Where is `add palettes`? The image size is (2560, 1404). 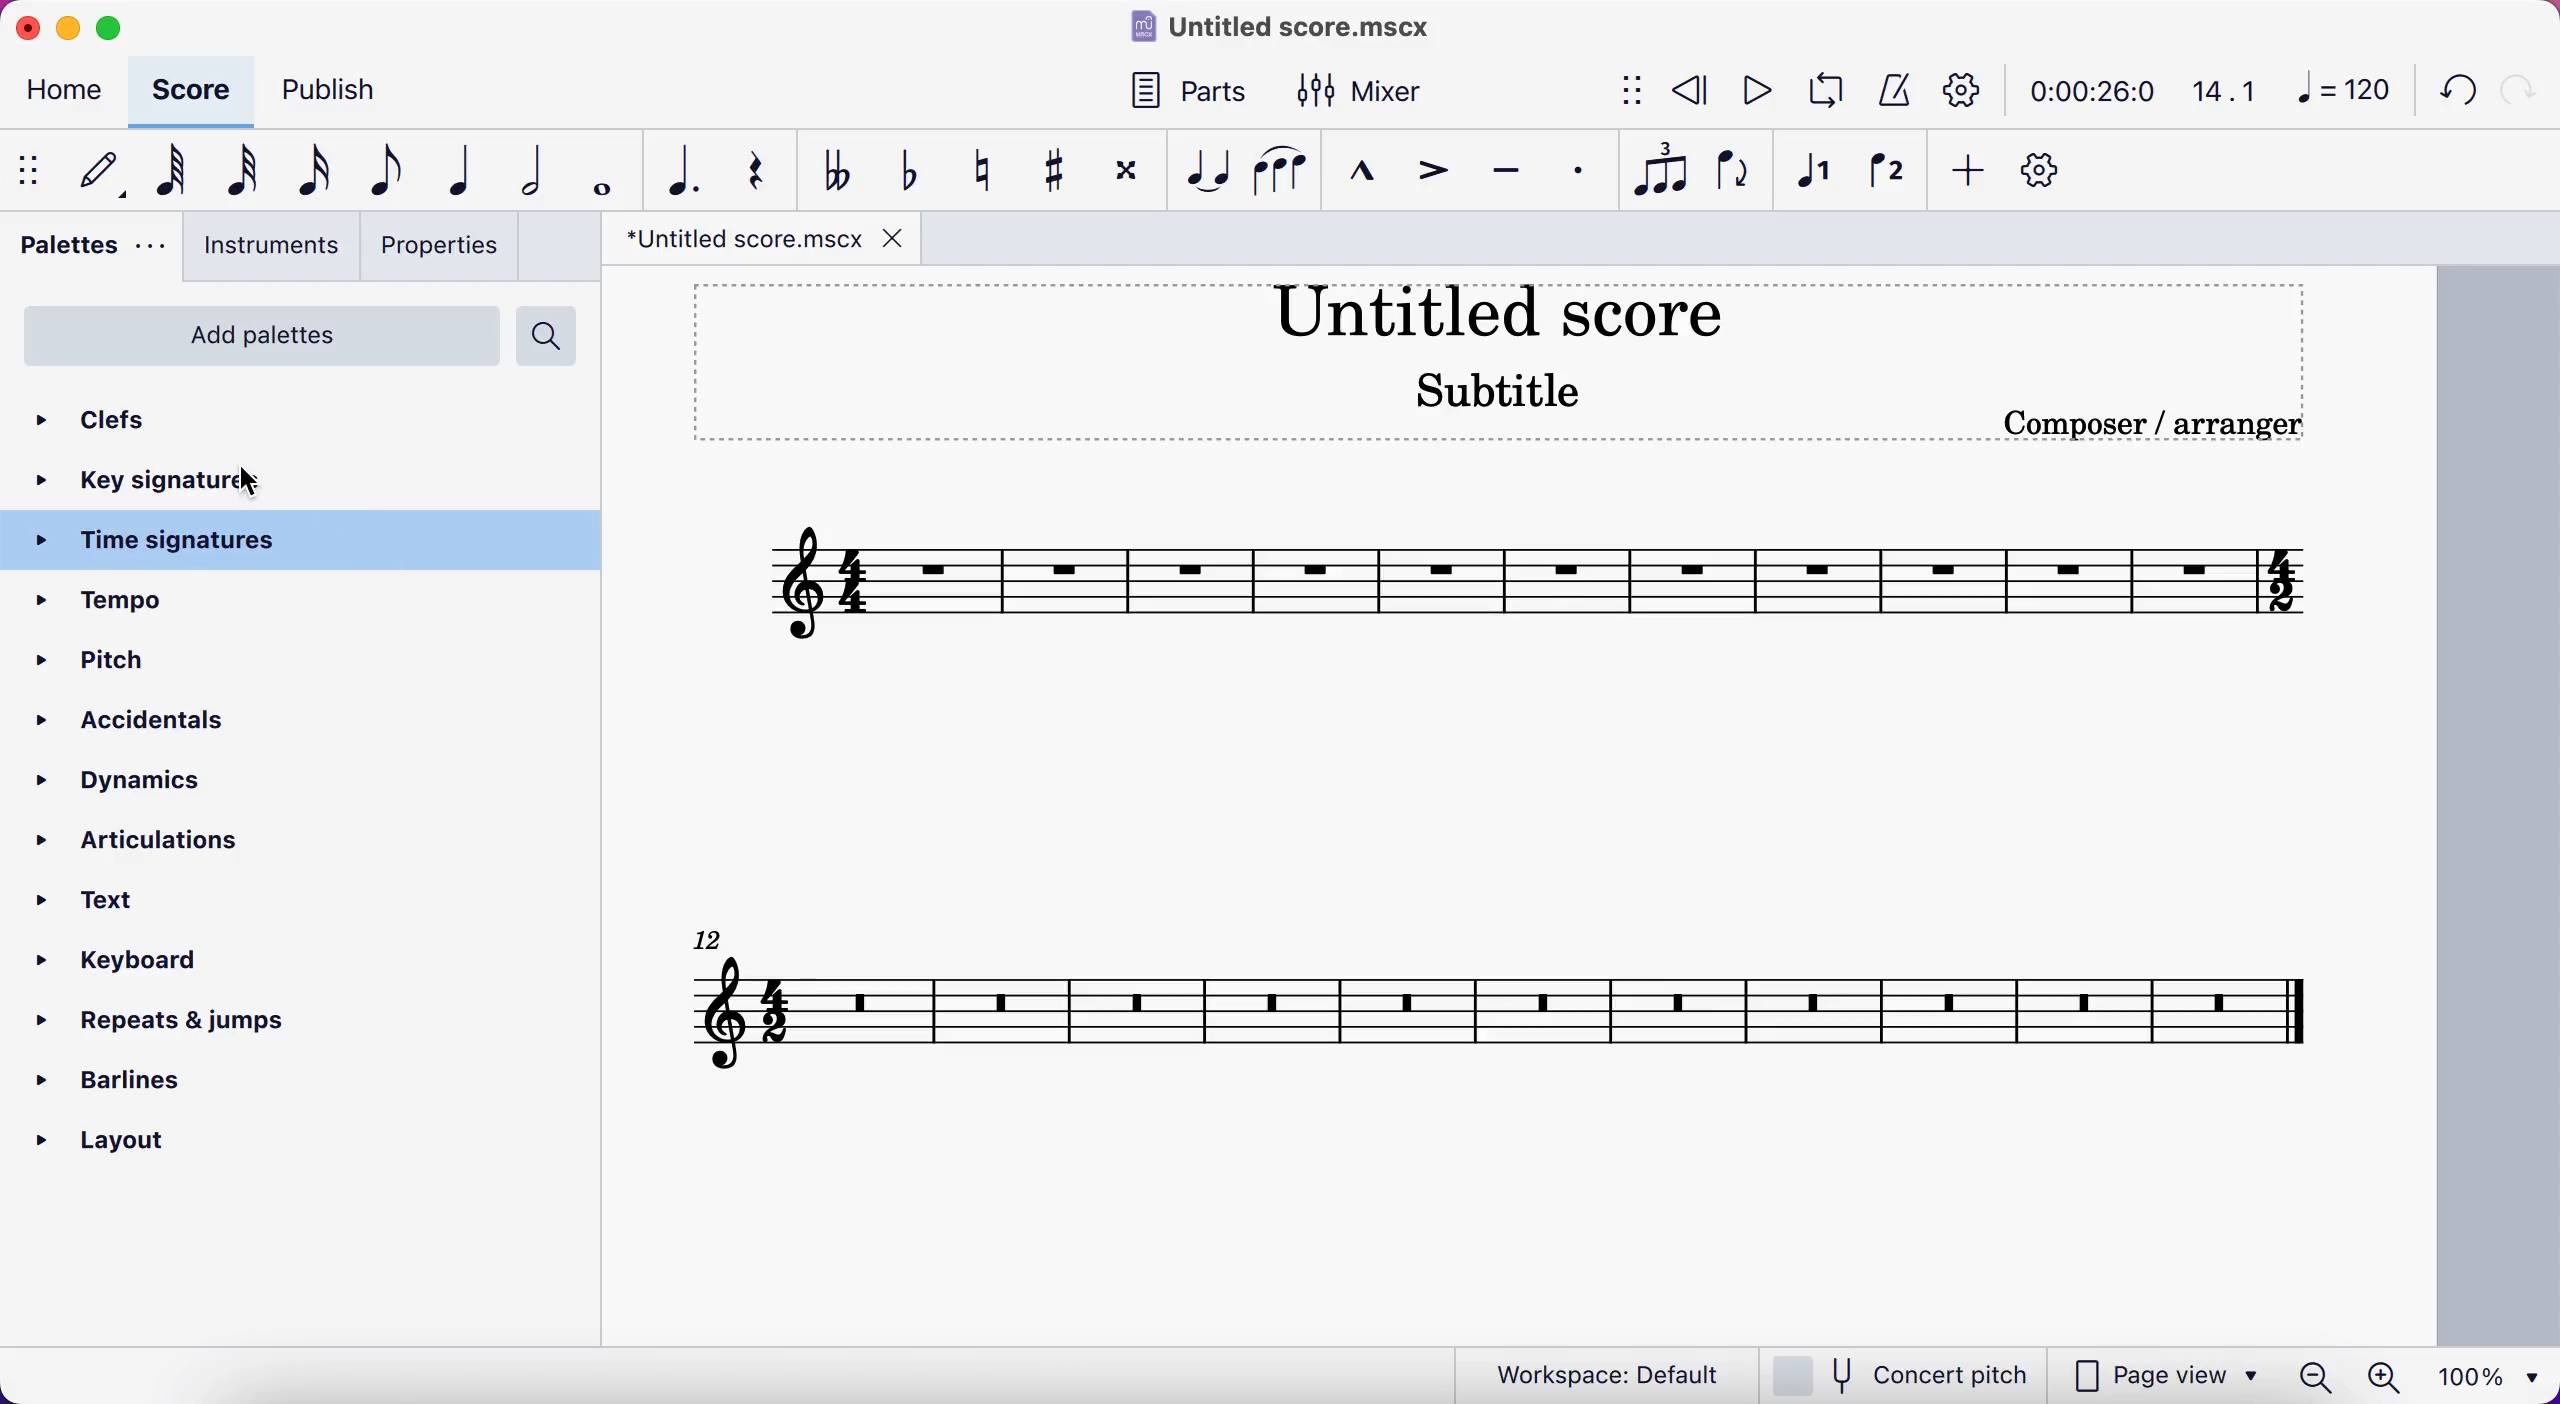
add palettes is located at coordinates (256, 333).